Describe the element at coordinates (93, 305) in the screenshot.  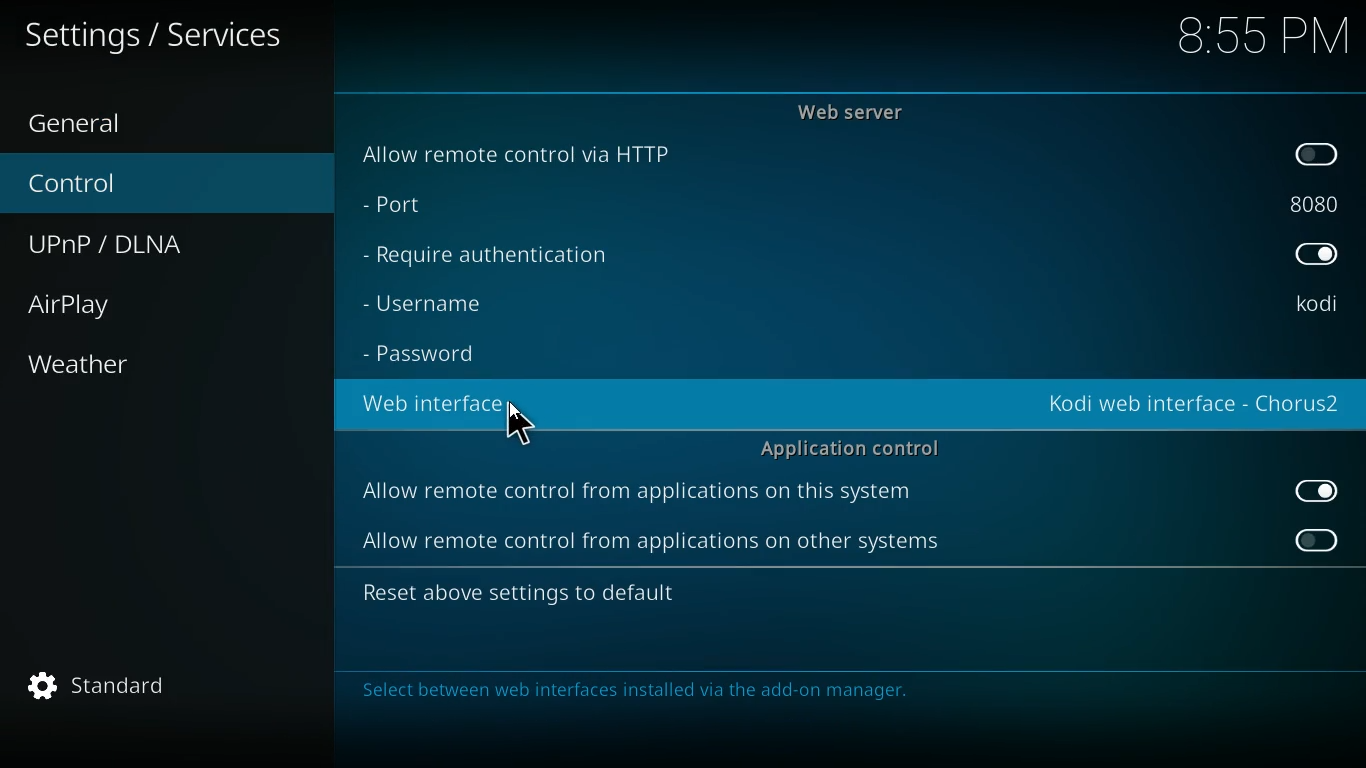
I see `AirPlay` at that location.